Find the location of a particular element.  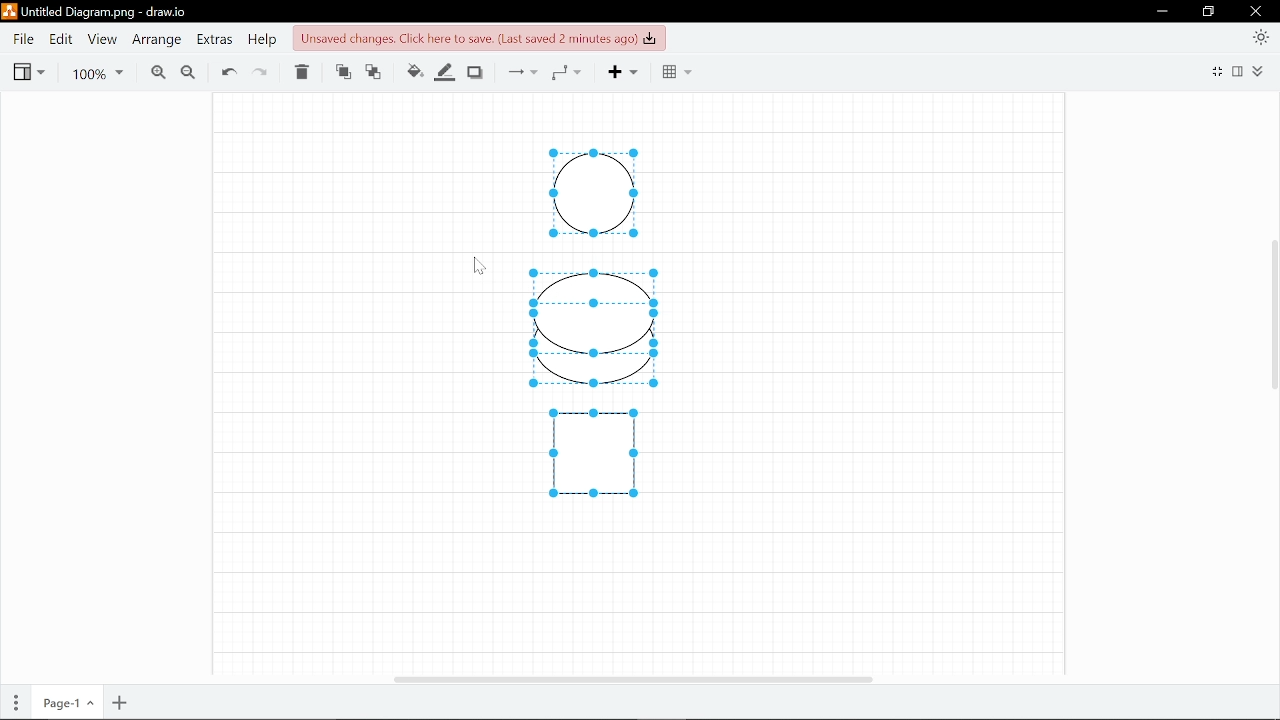

Minimize is located at coordinates (1161, 11).